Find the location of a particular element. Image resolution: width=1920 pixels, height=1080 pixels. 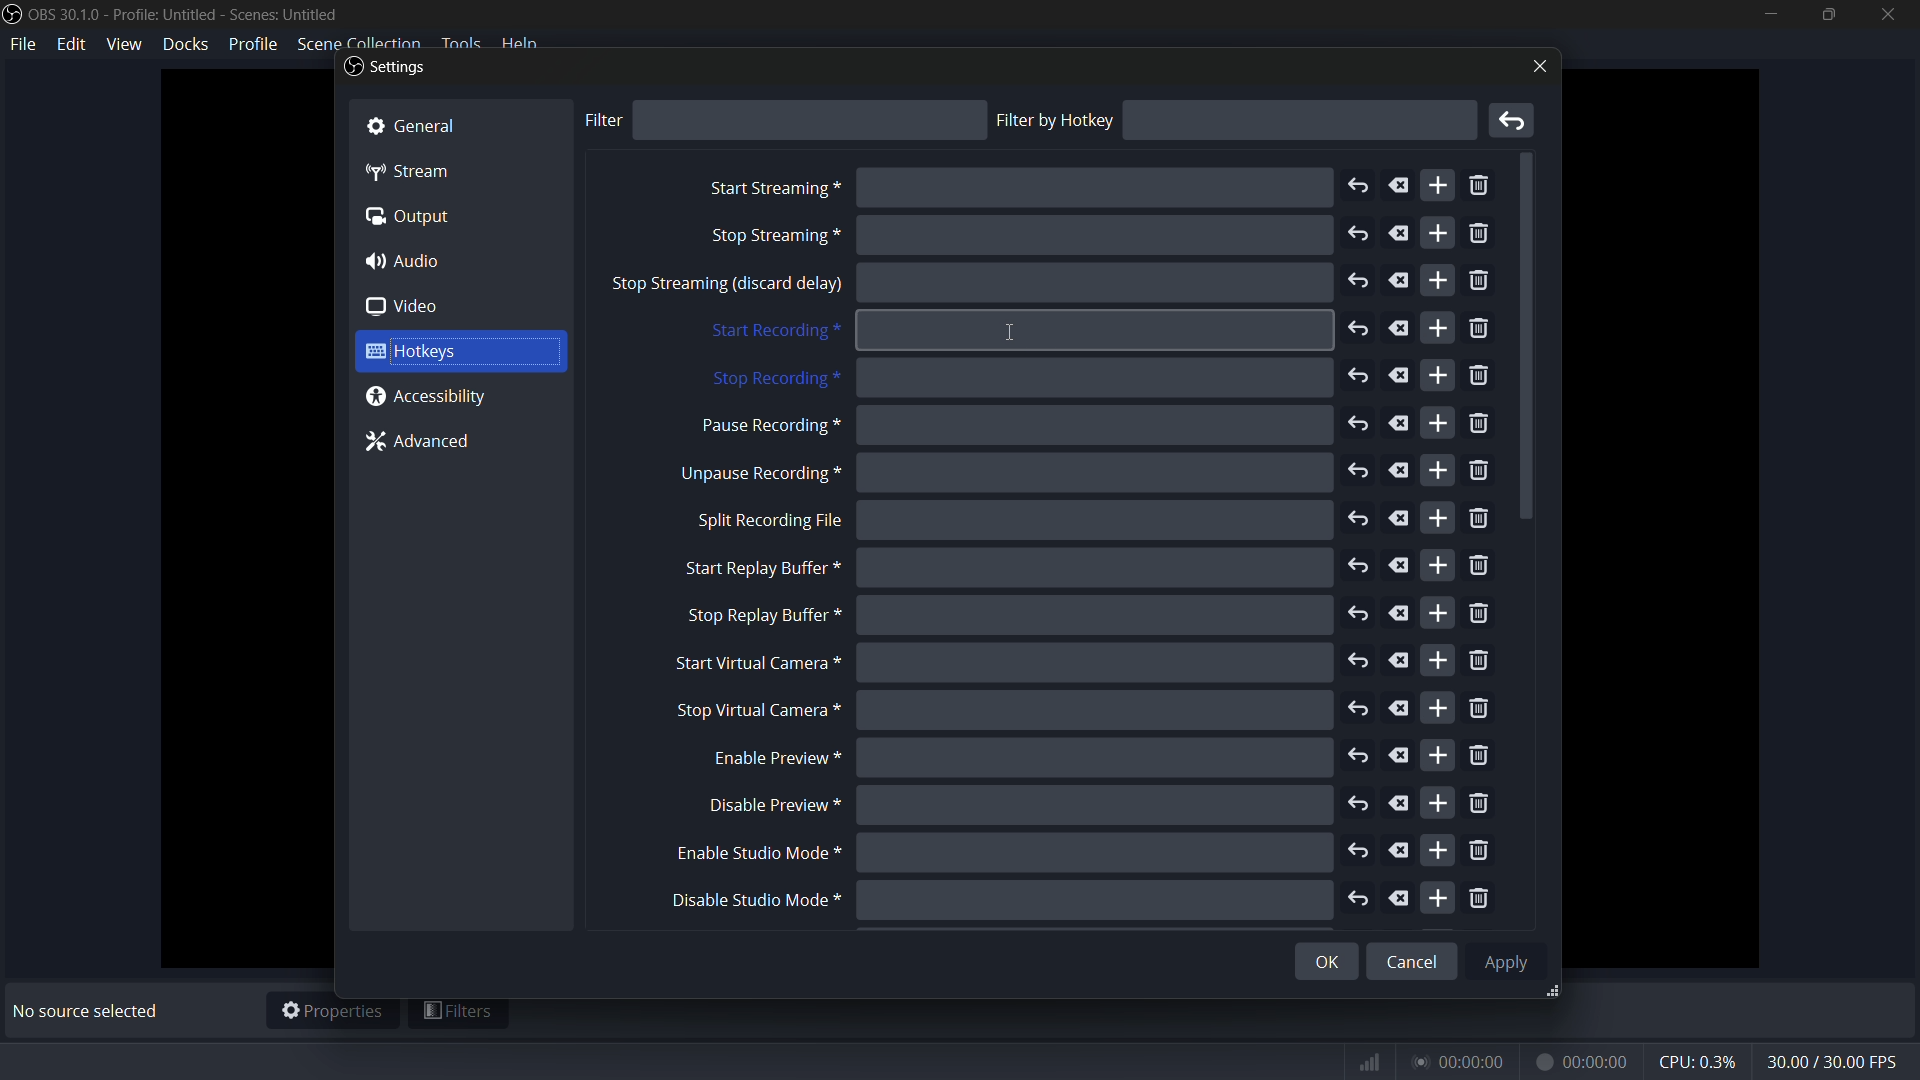

fps is located at coordinates (1834, 1063).